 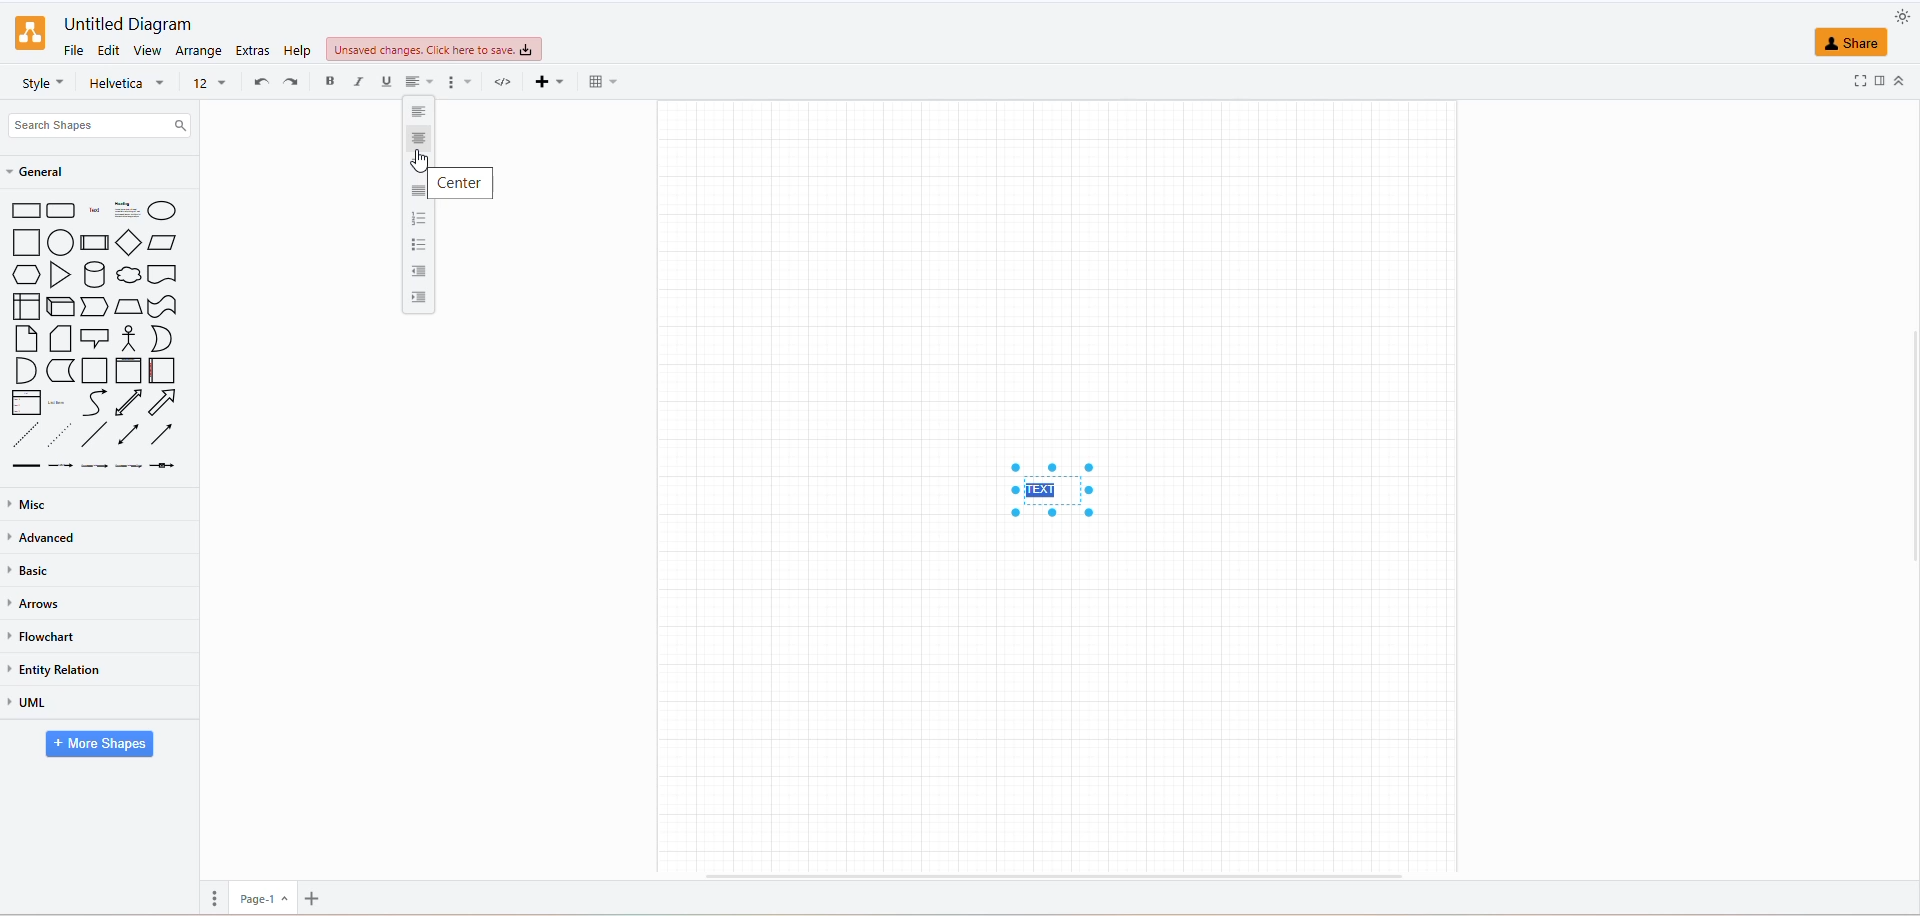 What do you see at coordinates (52, 173) in the screenshot?
I see `general` at bounding box center [52, 173].